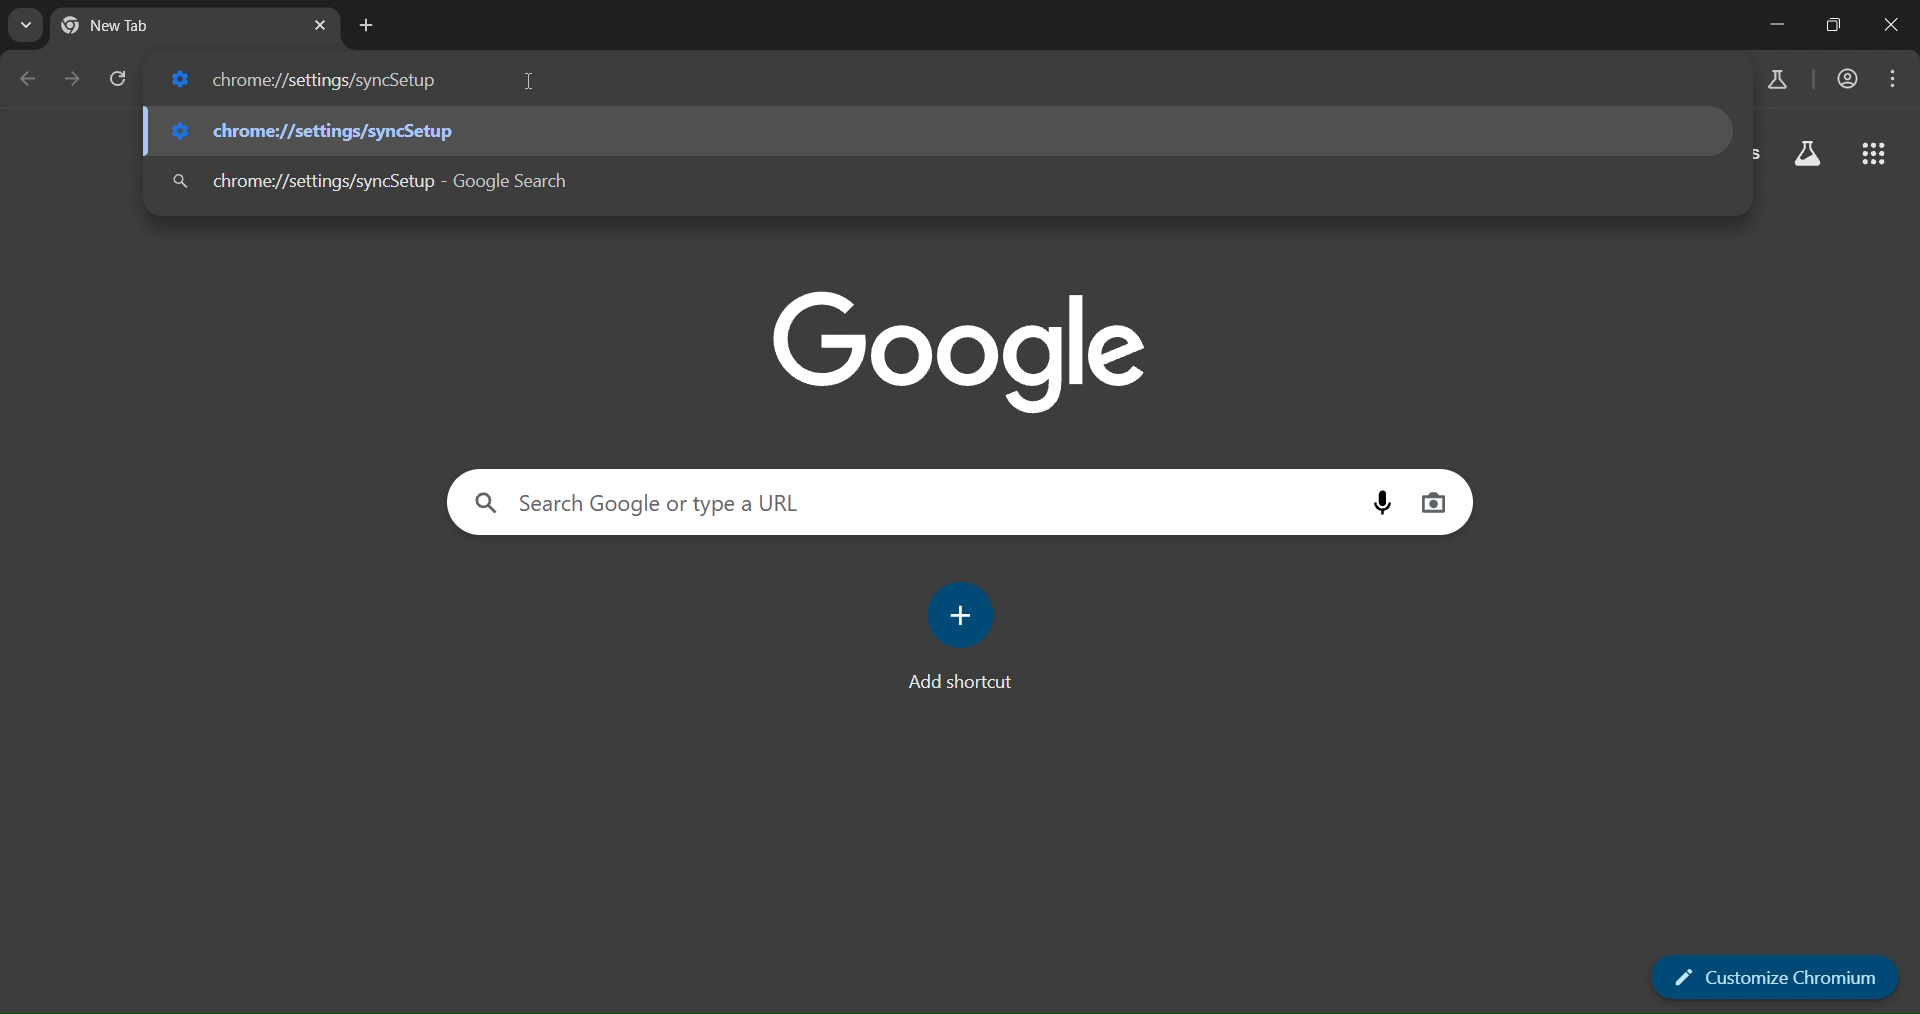 Image resolution: width=1920 pixels, height=1014 pixels. I want to click on reload page, so click(124, 80).